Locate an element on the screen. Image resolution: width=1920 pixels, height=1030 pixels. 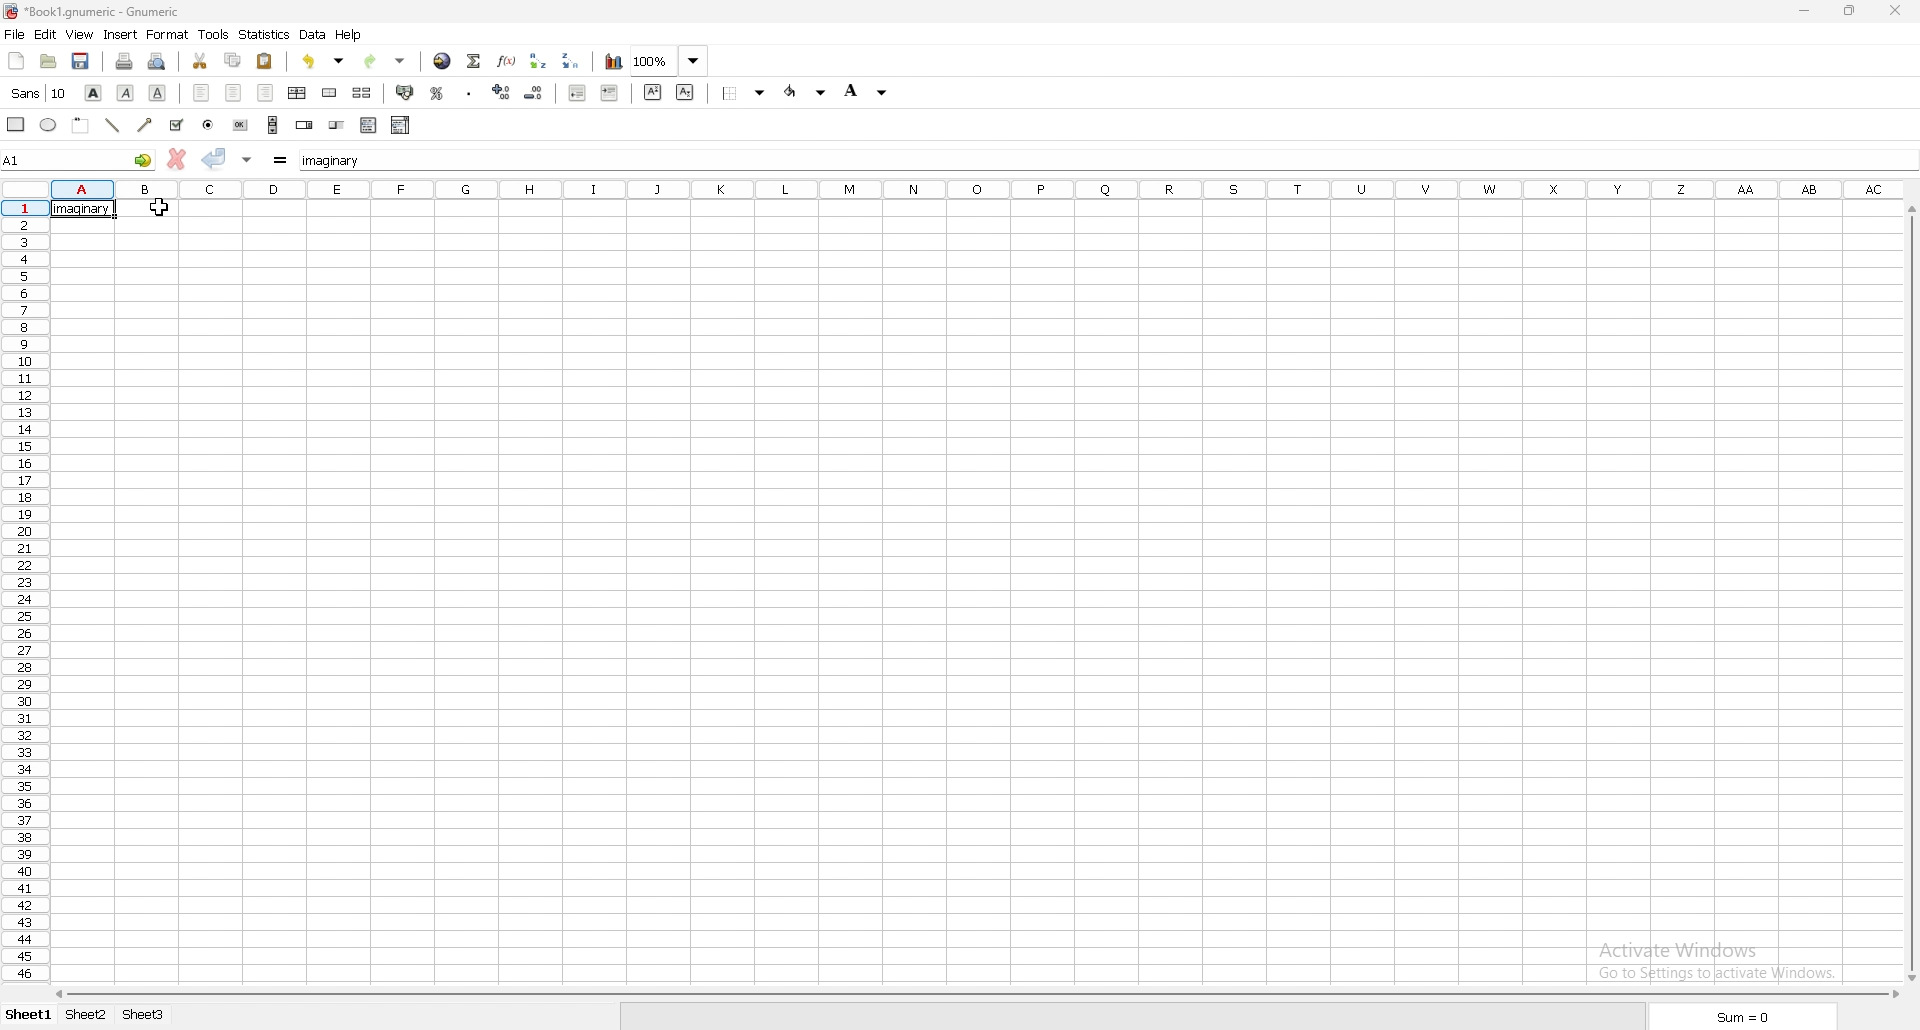
tickbox is located at coordinates (178, 124).